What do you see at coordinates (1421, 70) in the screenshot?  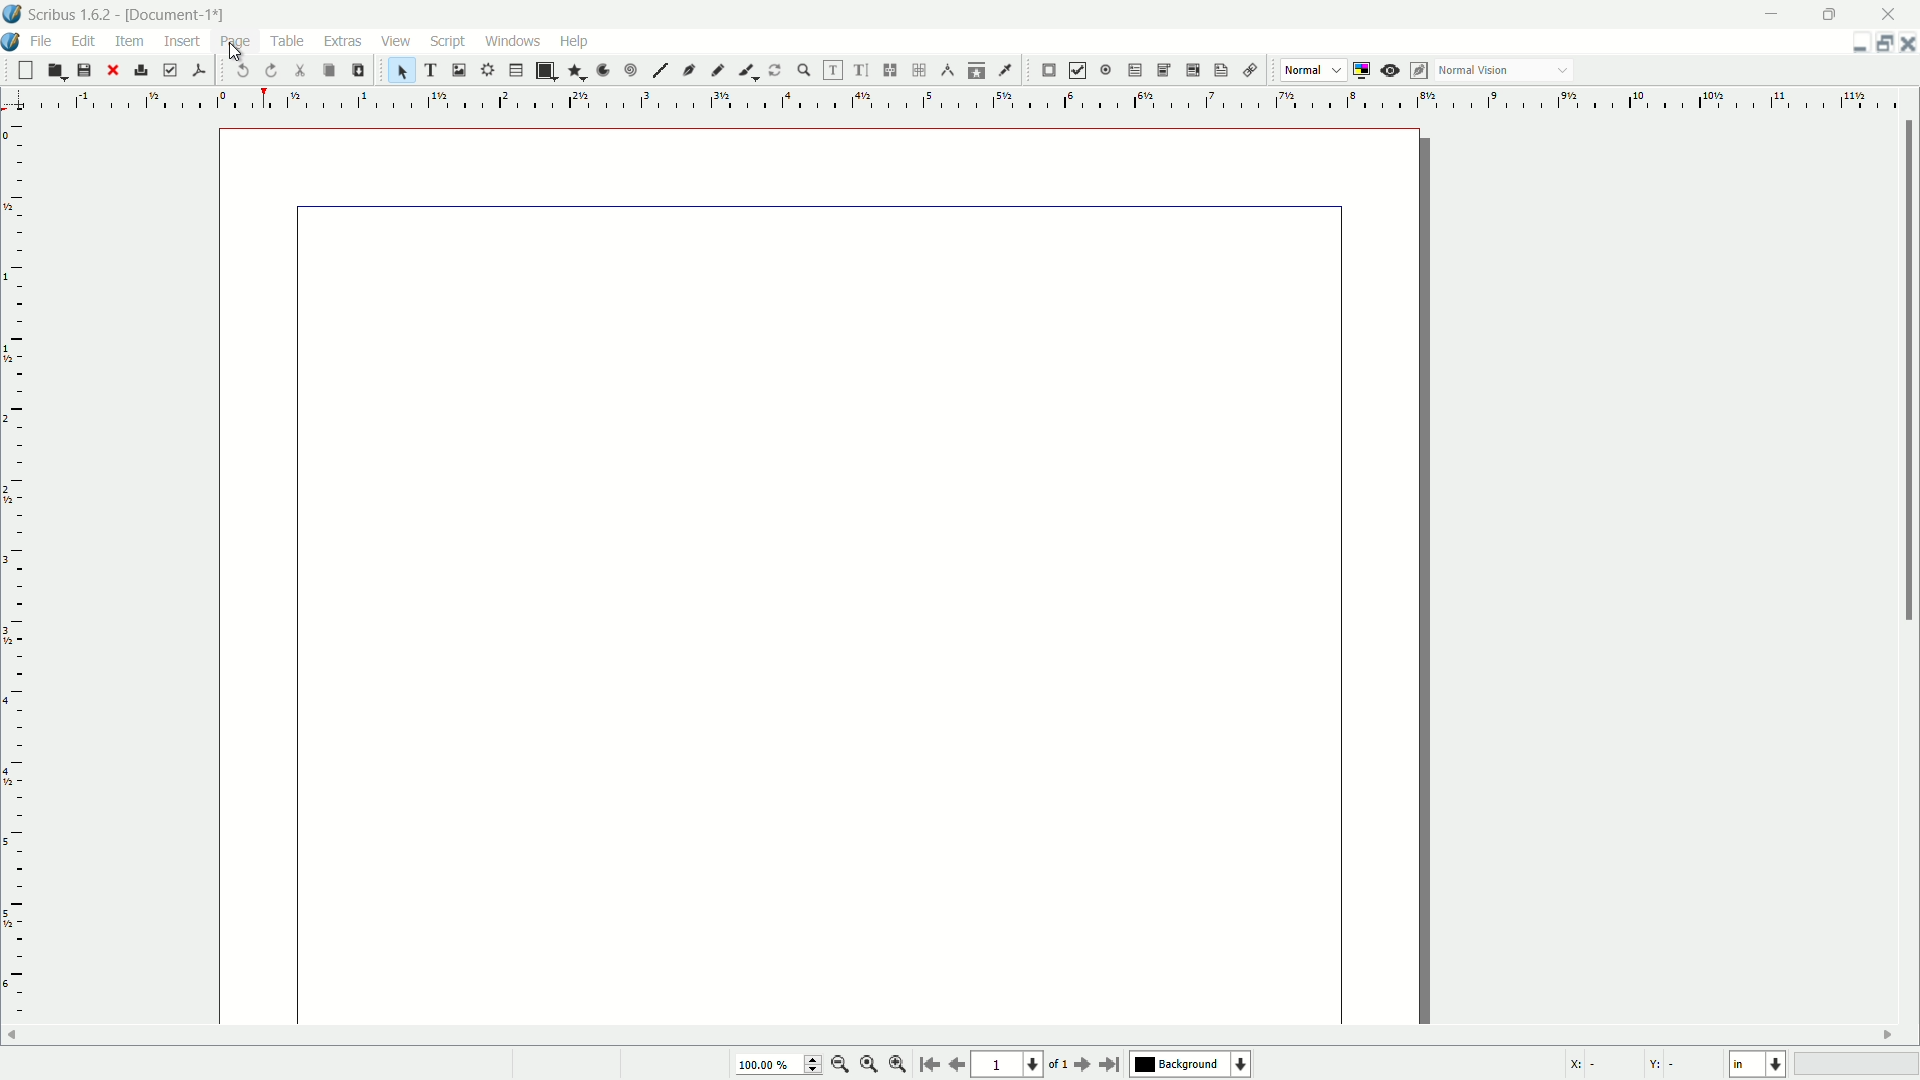 I see `edit in preview mode` at bounding box center [1421, 70].